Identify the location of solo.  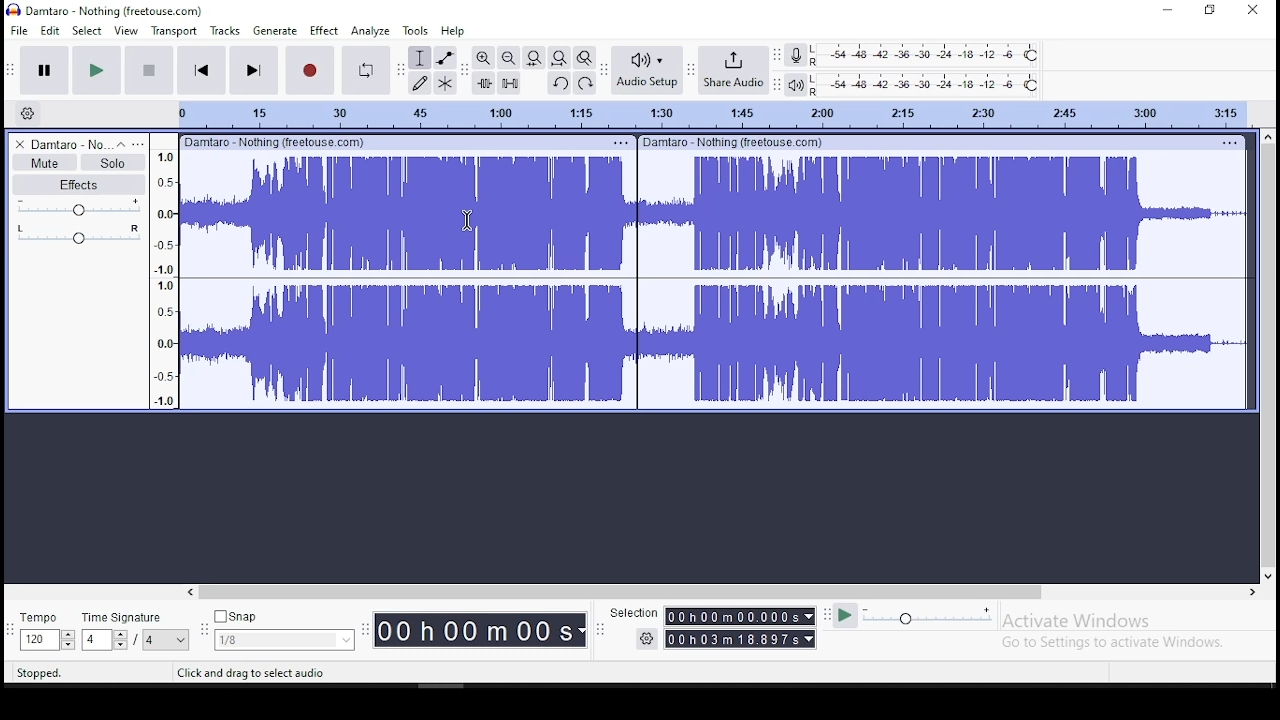
(112, 162).